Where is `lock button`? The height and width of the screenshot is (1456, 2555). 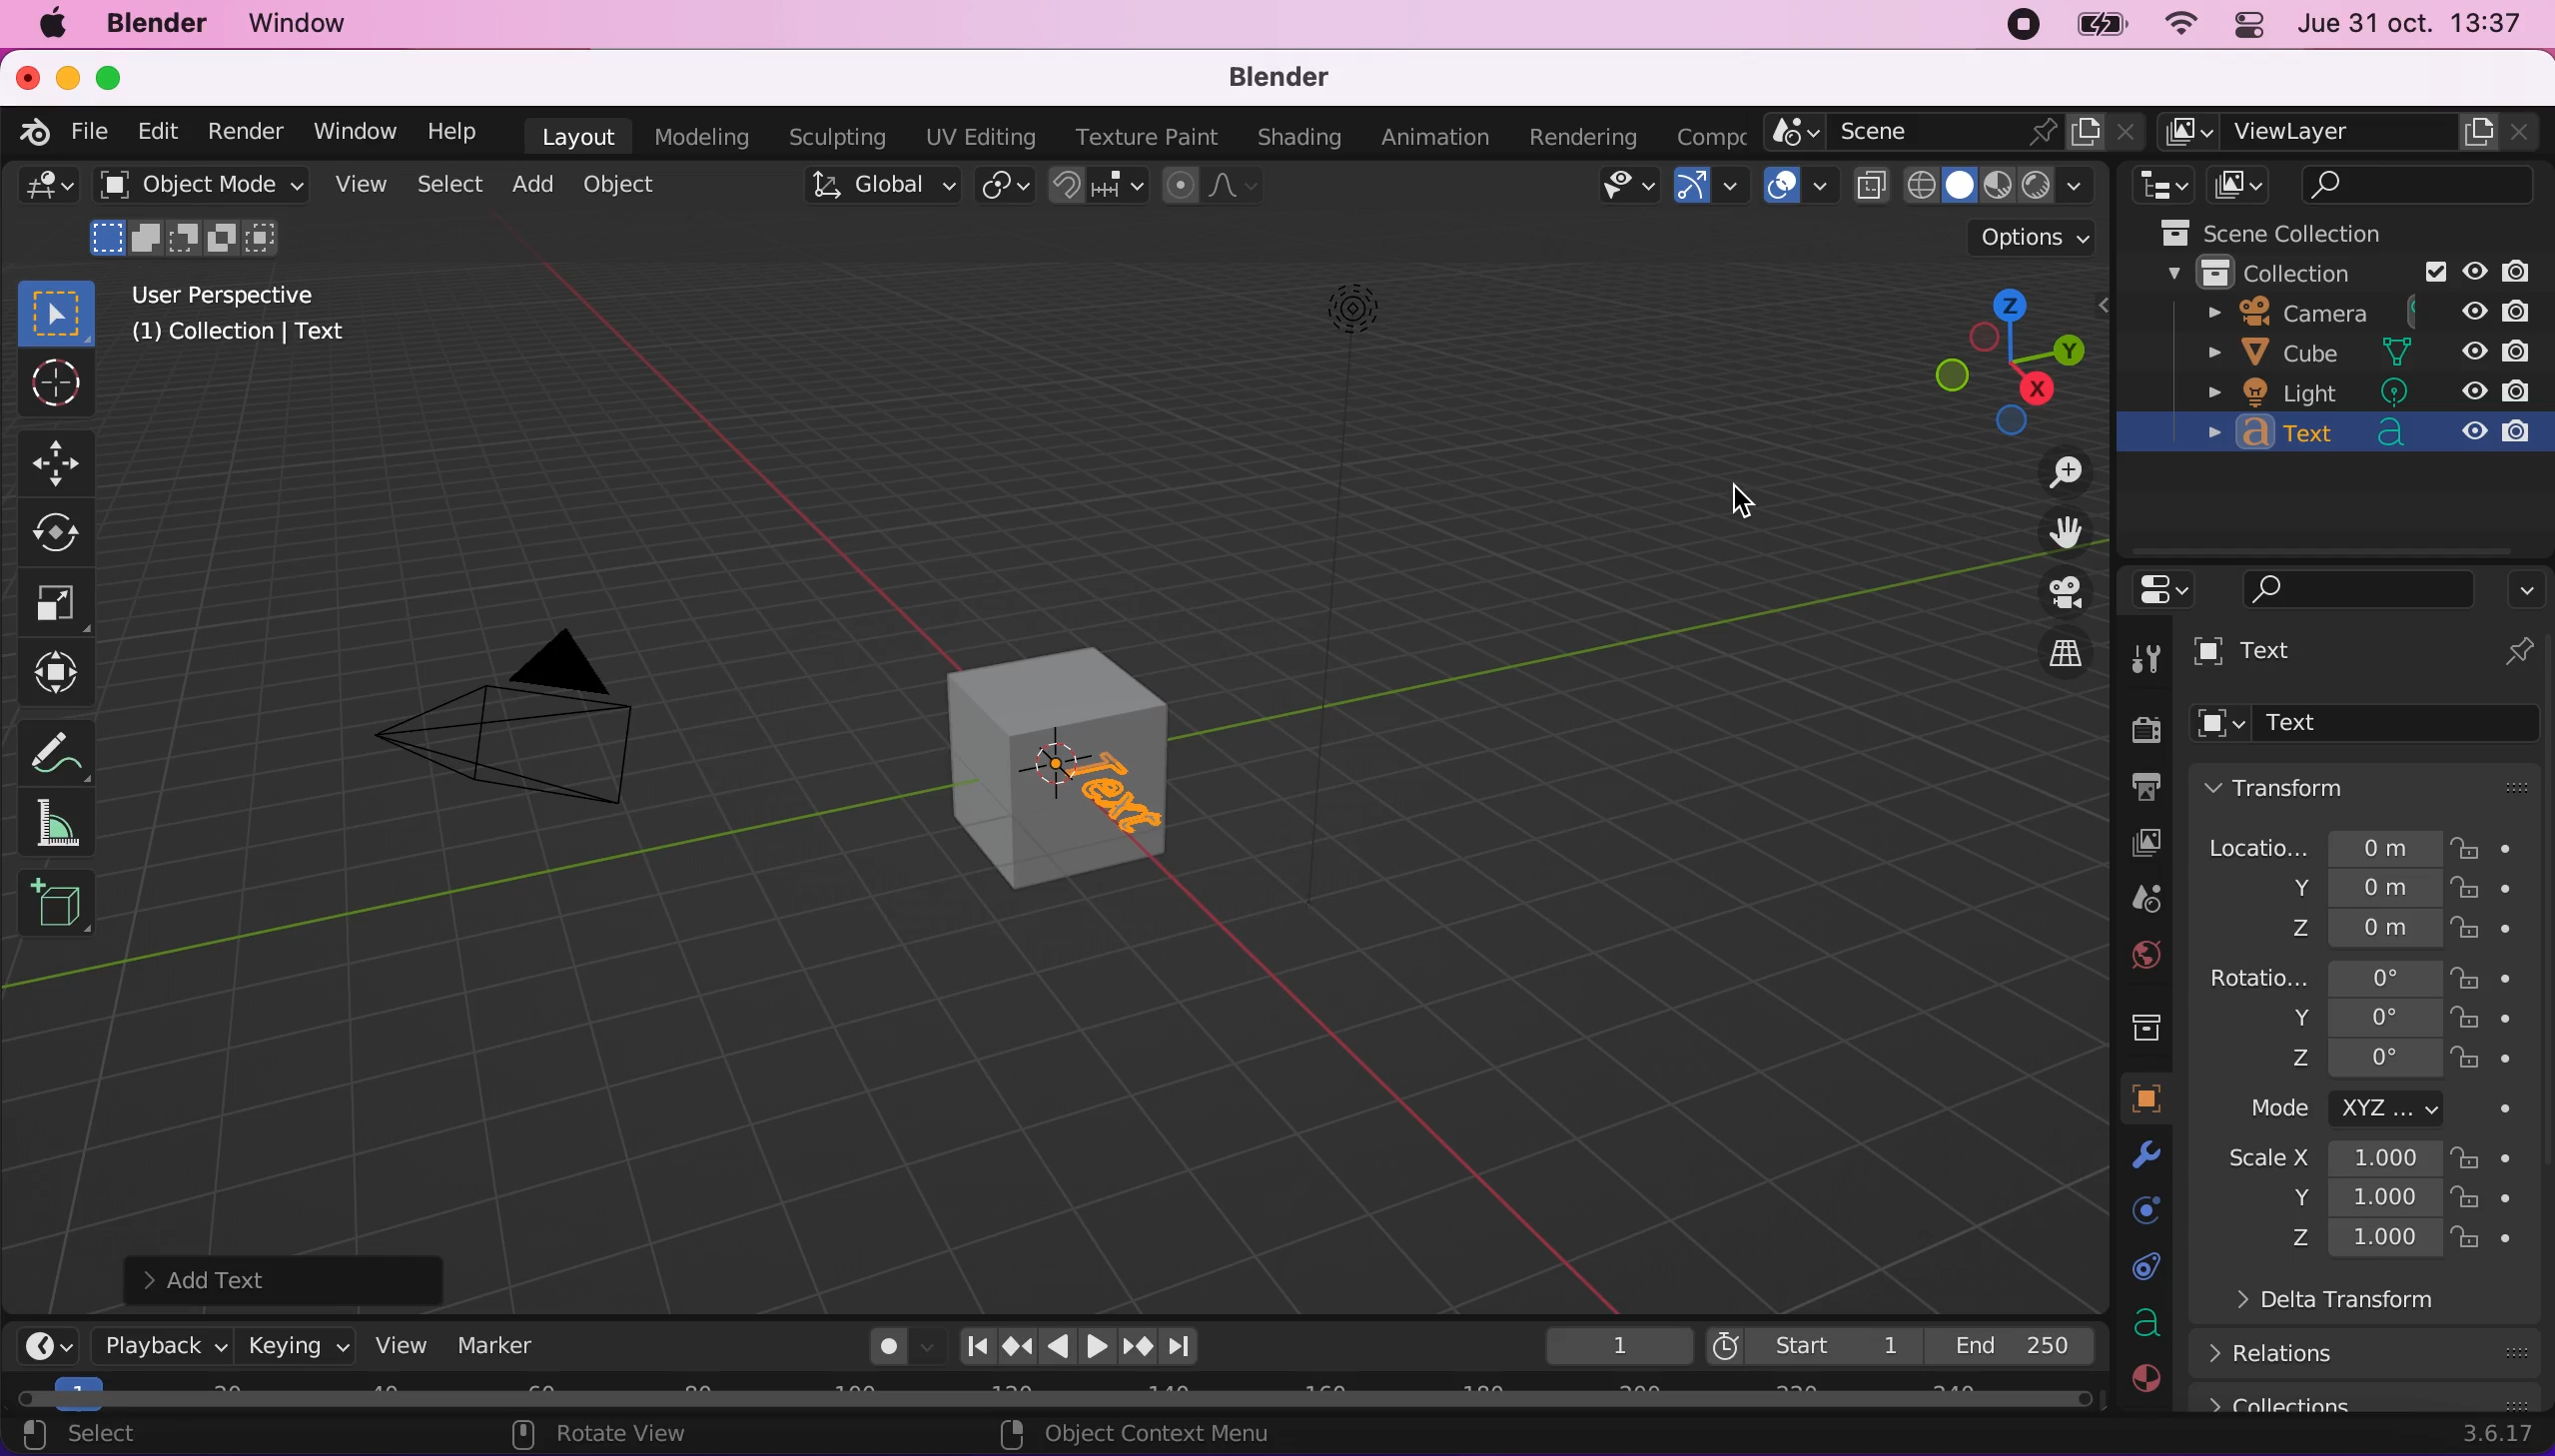 lock button is located at coordinates (2486, 1019).